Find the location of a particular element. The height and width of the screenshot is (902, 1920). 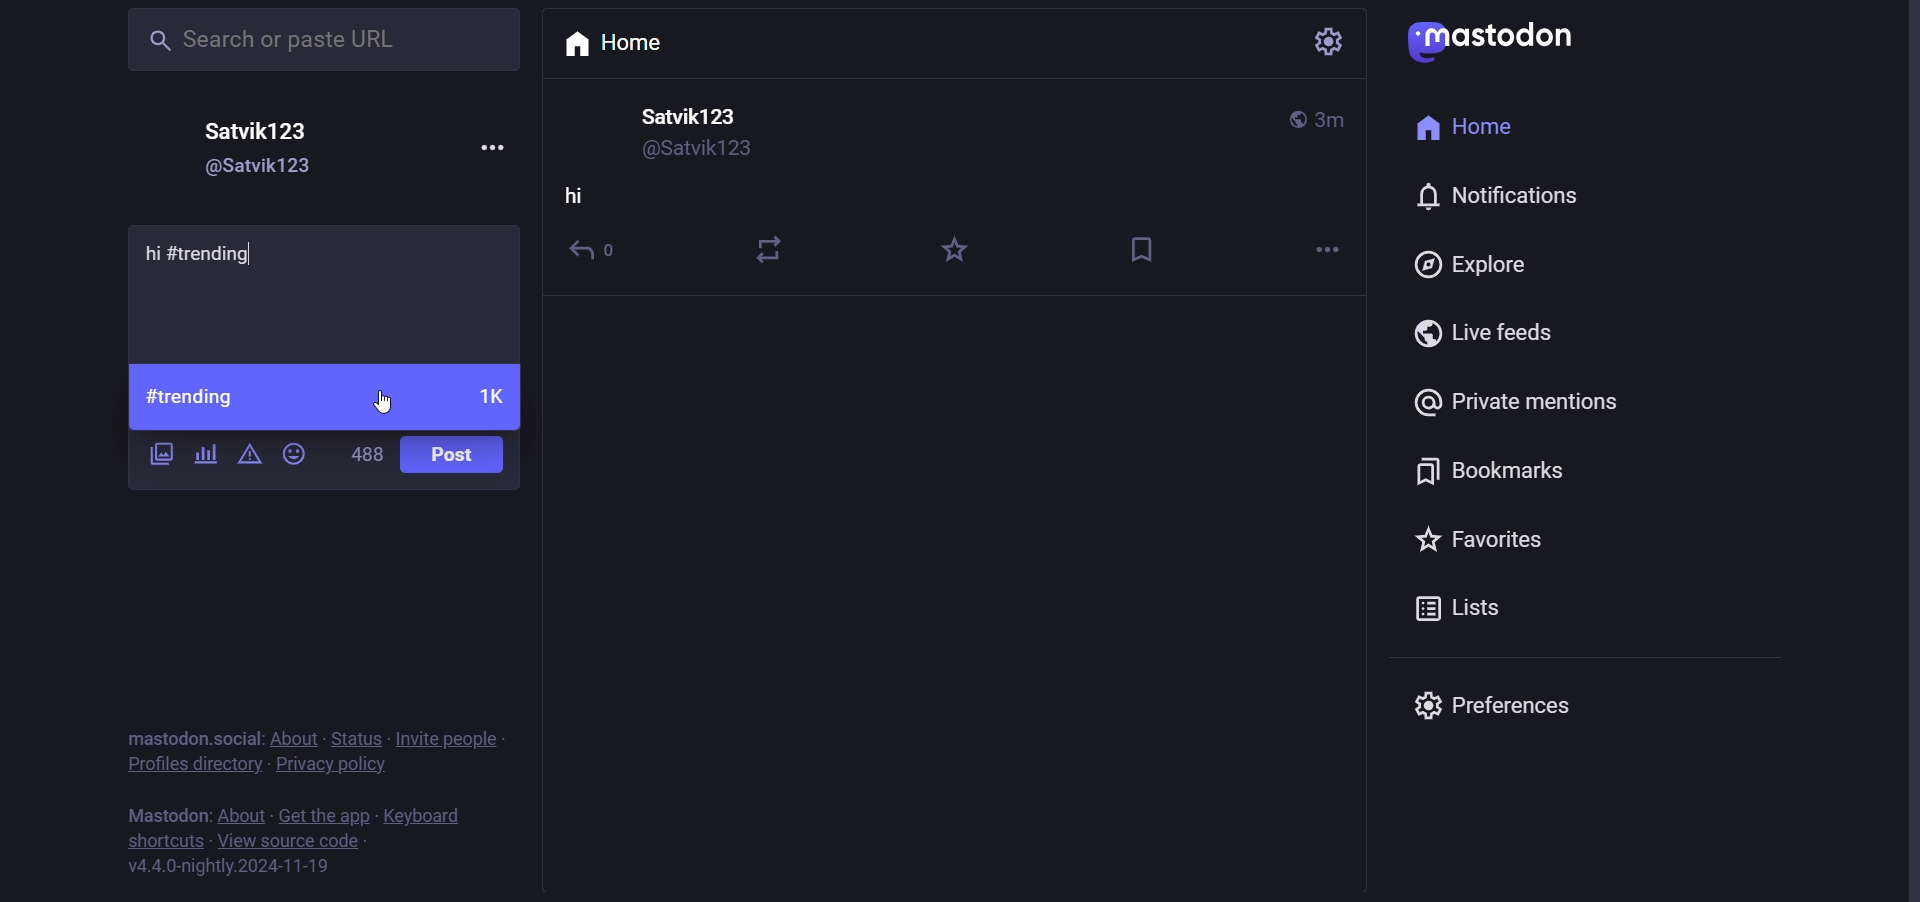

shortcut is located at coordinates (168, 843).